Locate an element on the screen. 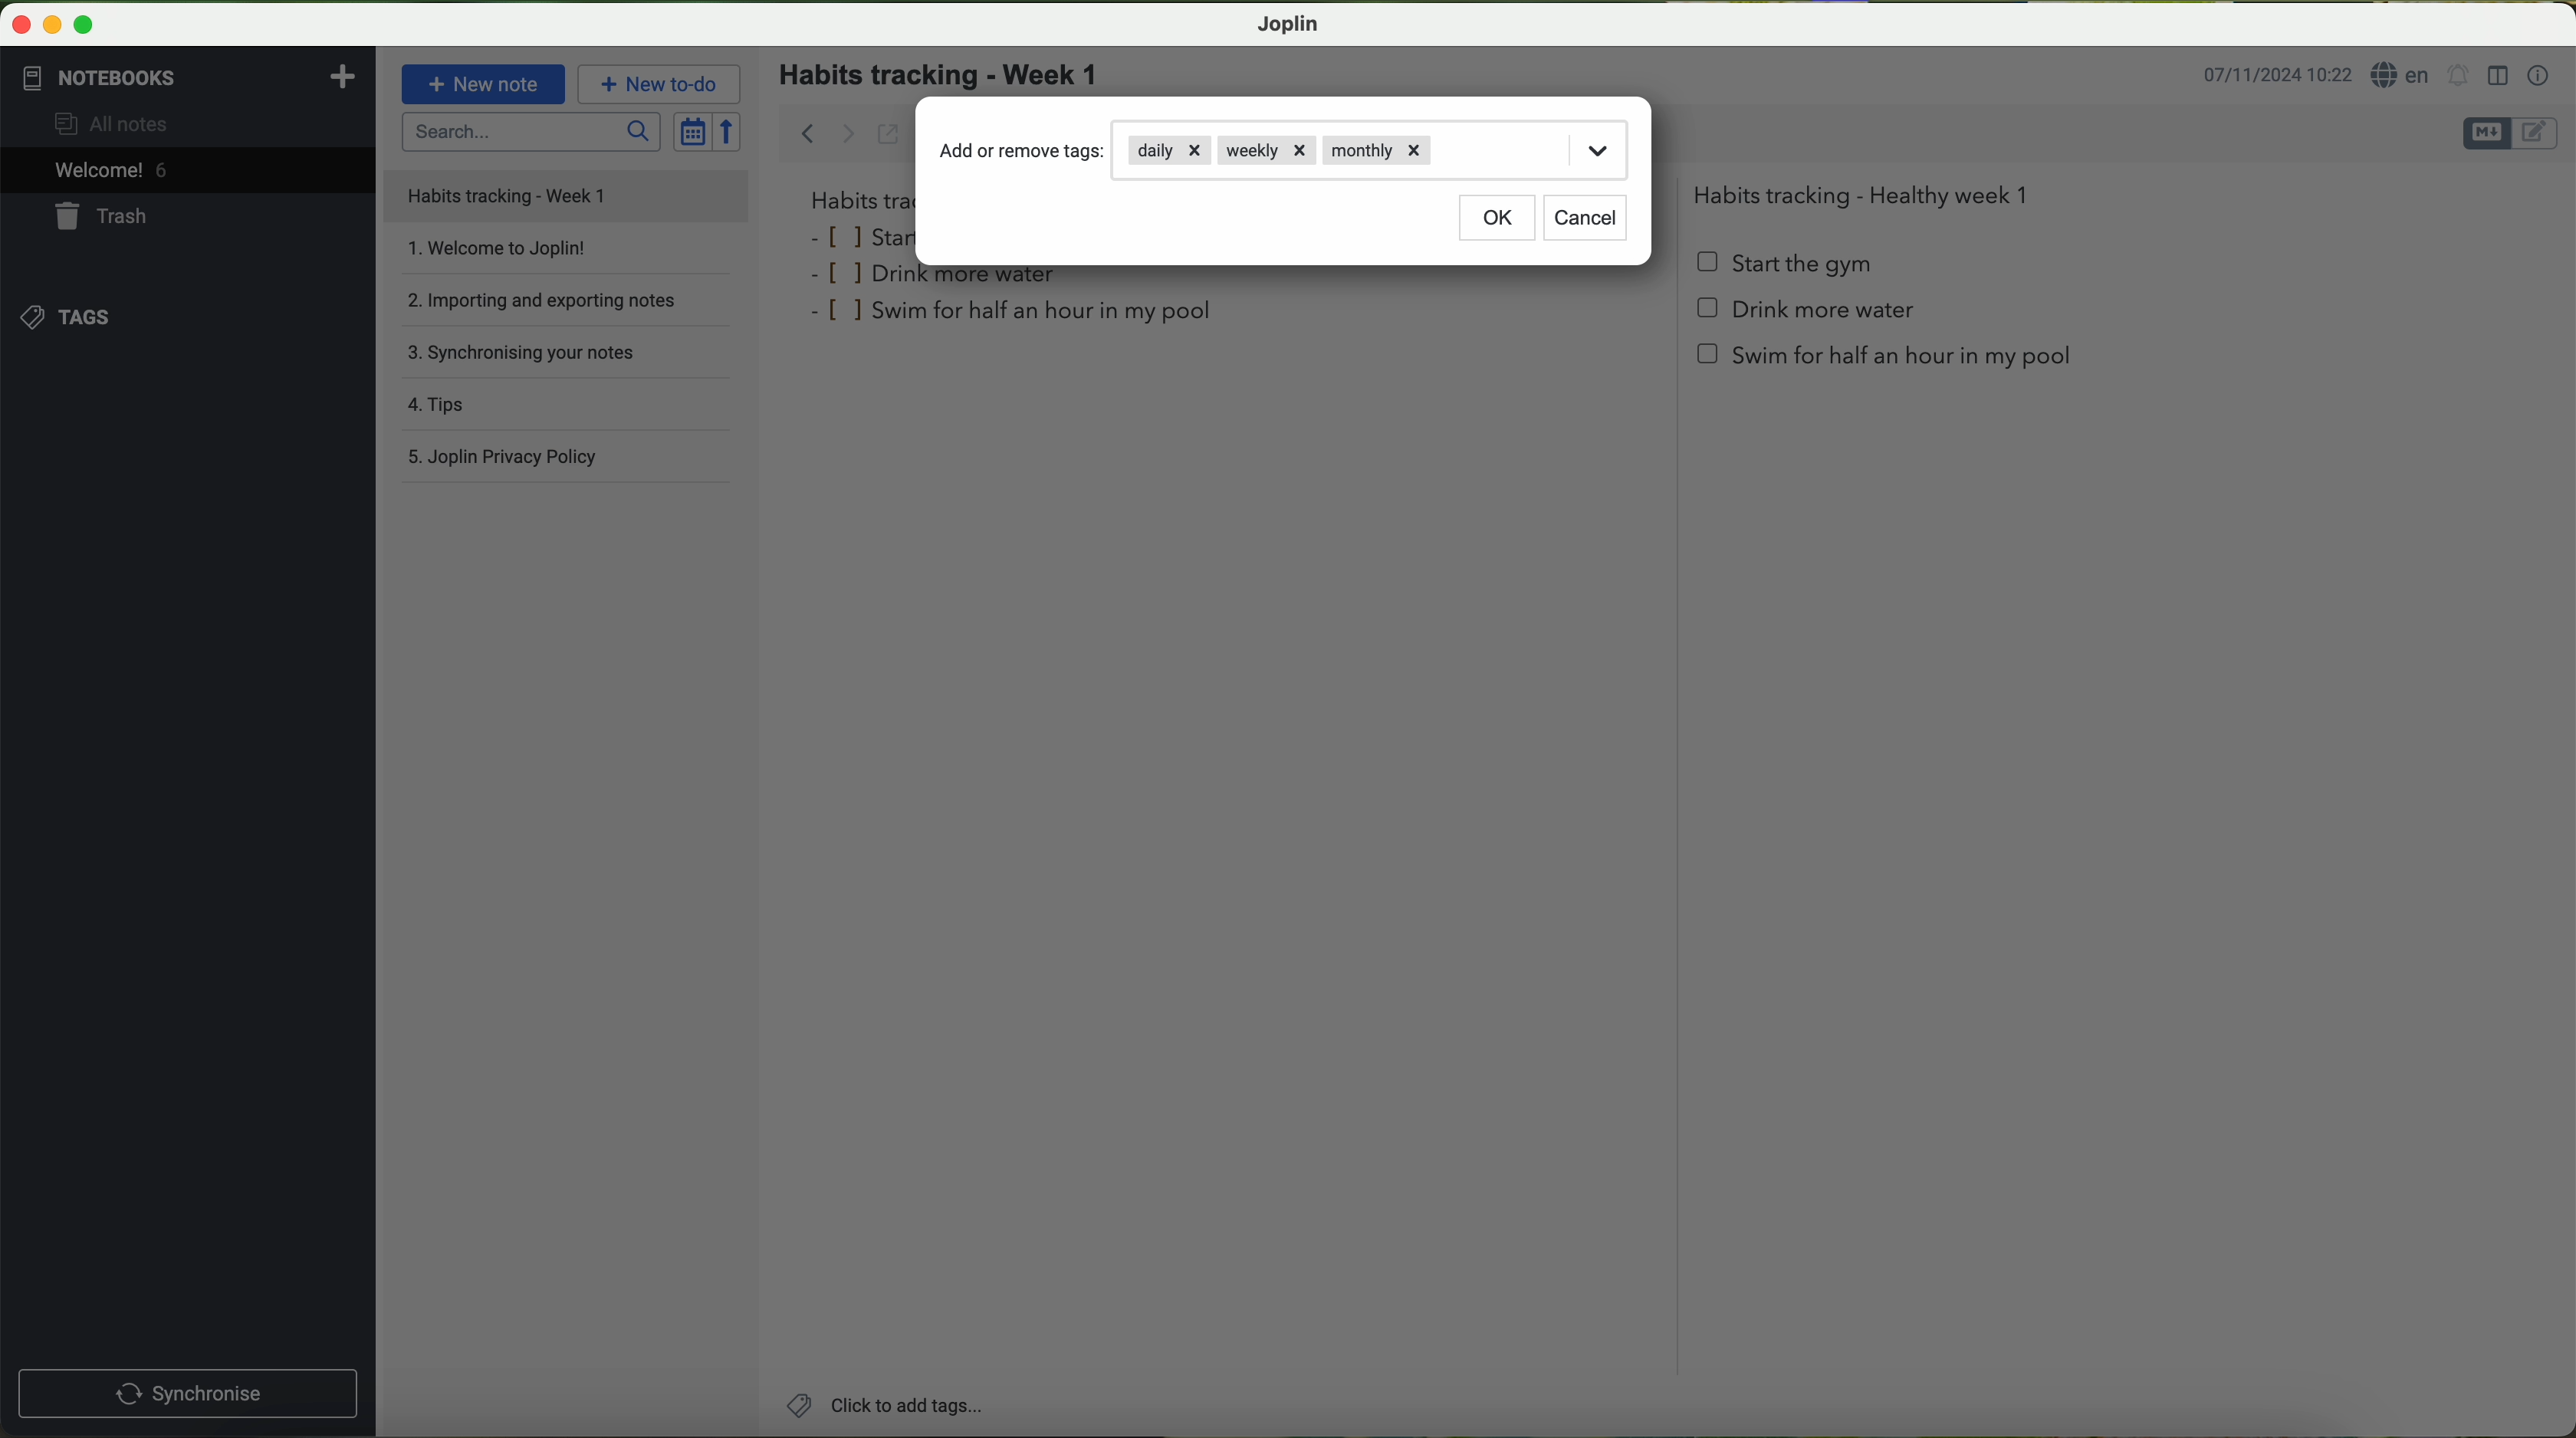  Habits tracking - Healthy week 1 is located at coordinates (1870, 191).